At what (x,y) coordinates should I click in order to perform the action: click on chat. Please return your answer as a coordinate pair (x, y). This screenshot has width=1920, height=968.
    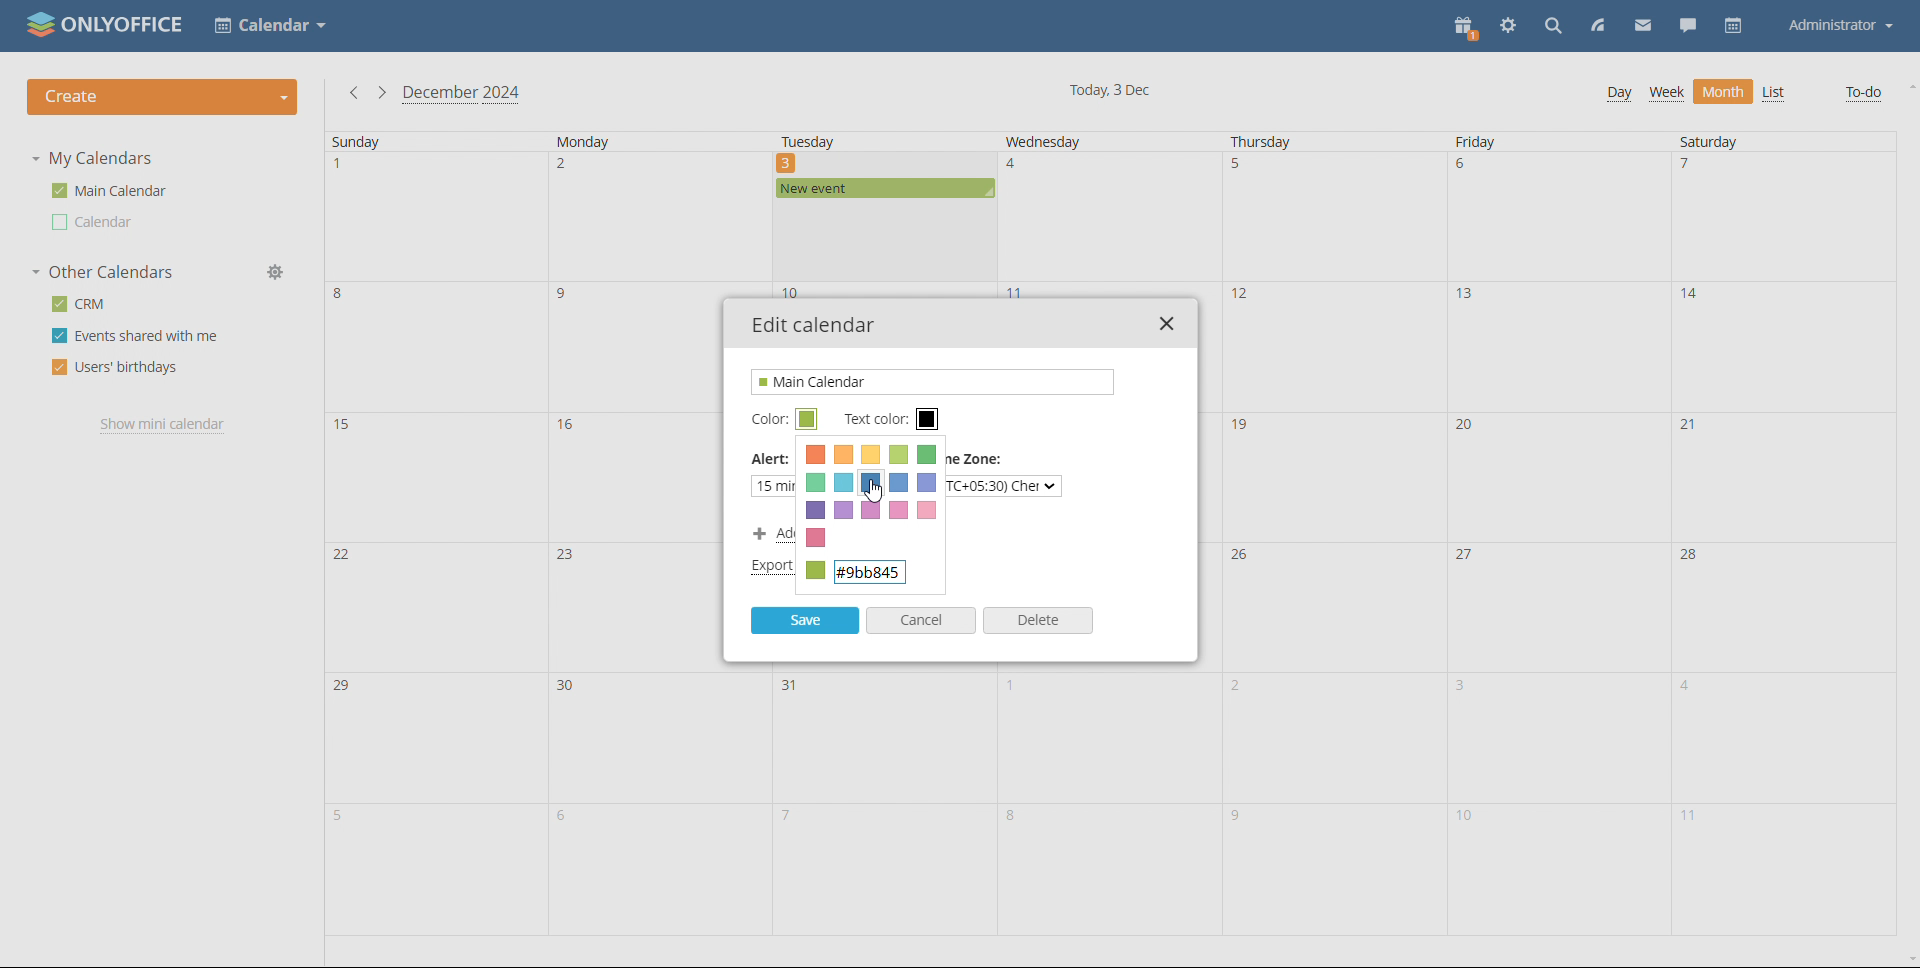
    Looking at the image, I should click on (1688, 27).